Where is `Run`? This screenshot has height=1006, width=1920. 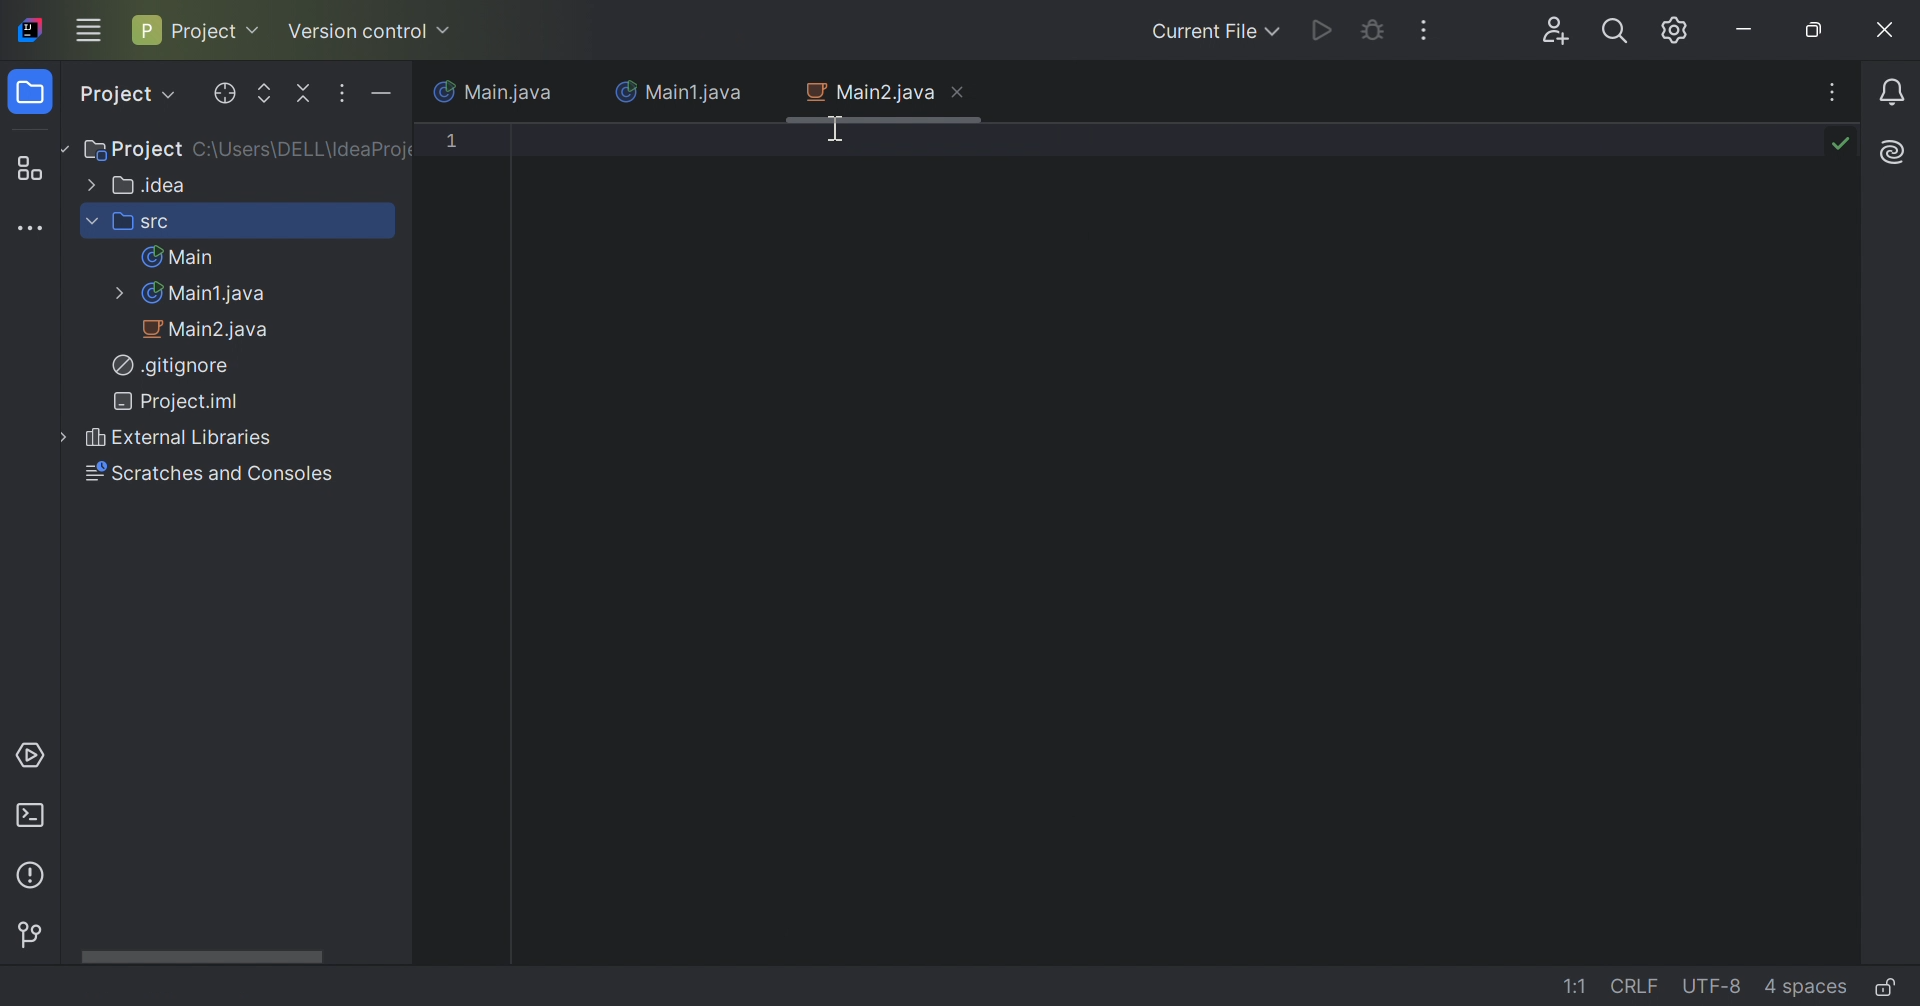
Run is located at coordinates (1319, 33).